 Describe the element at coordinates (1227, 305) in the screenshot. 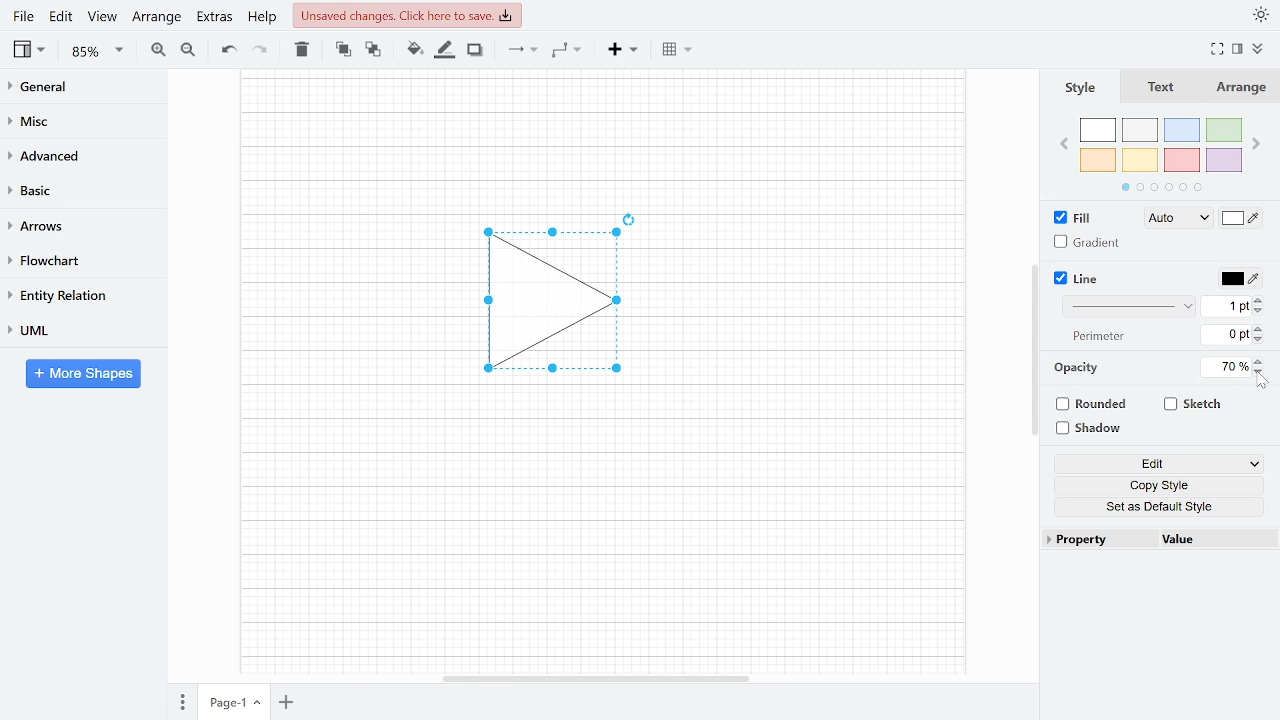

I see `Current line width` at that location.